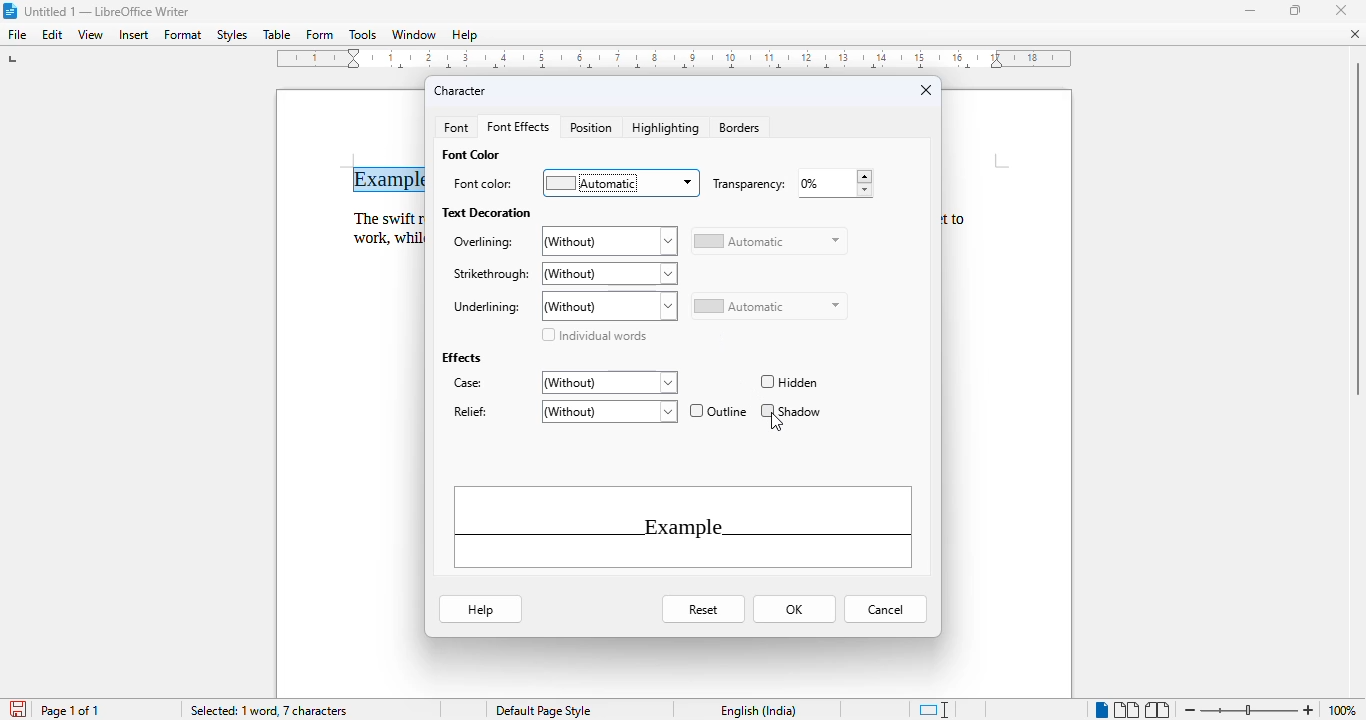 The width and height of the screenshot is (1366, 720). I want to click on hidden, so click(788, 383).